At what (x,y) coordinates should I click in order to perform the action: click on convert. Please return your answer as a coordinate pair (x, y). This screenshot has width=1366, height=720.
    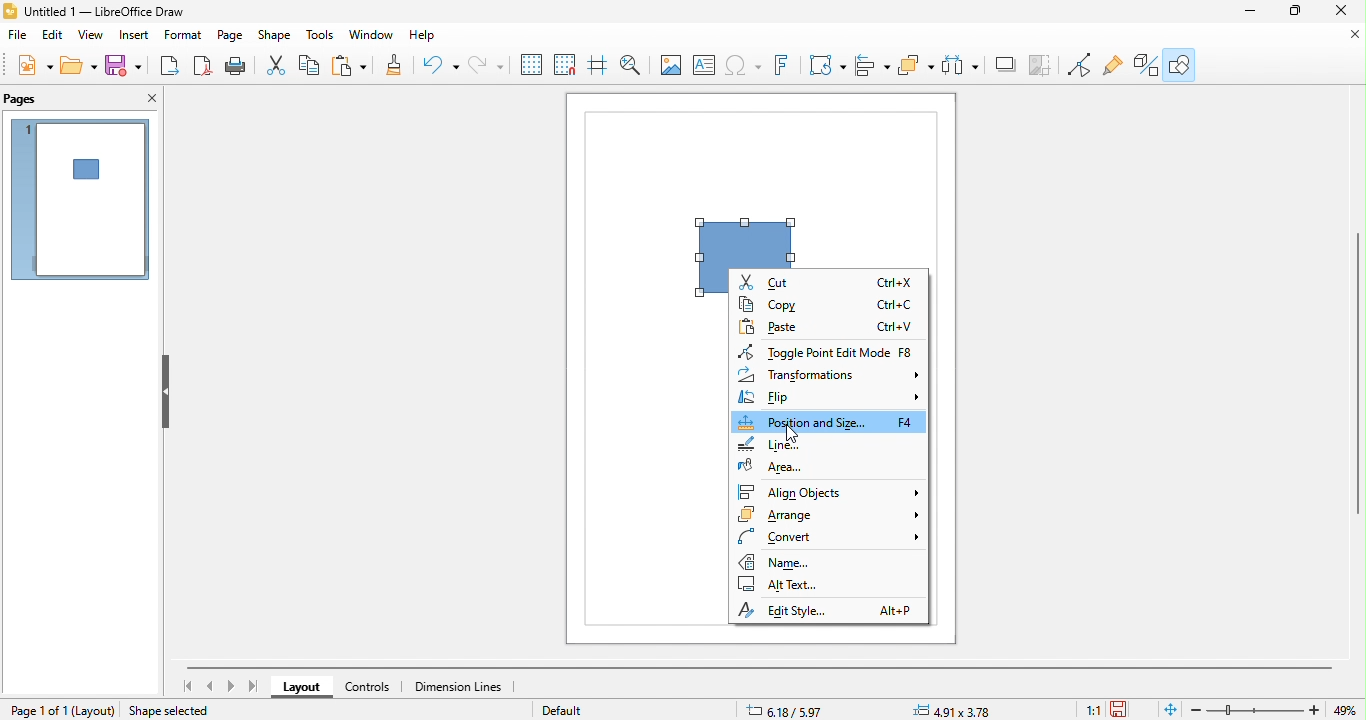
    Looking at the image, I should click on (826, 538).